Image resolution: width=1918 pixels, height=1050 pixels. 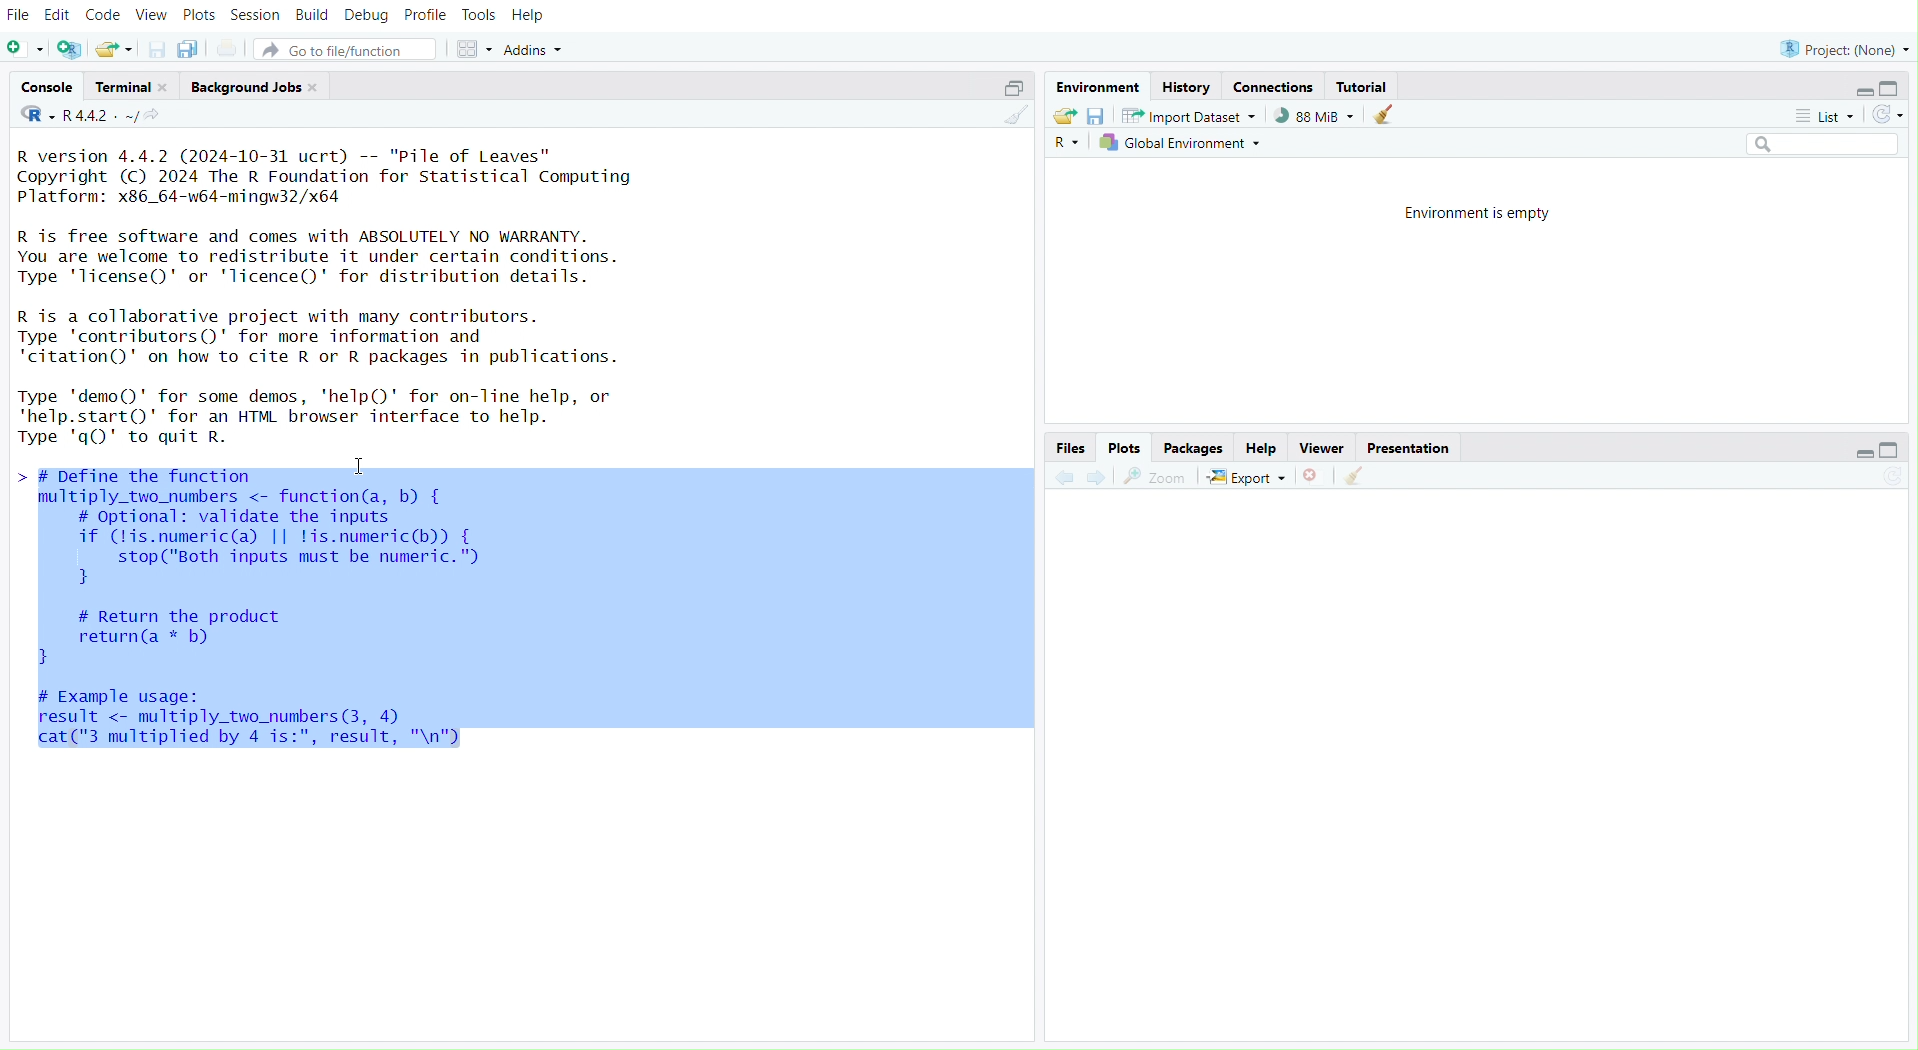 What do you see at coordinates (366, 18) in the screenshot?
I see `Debug` at bounding box center [366, 18].